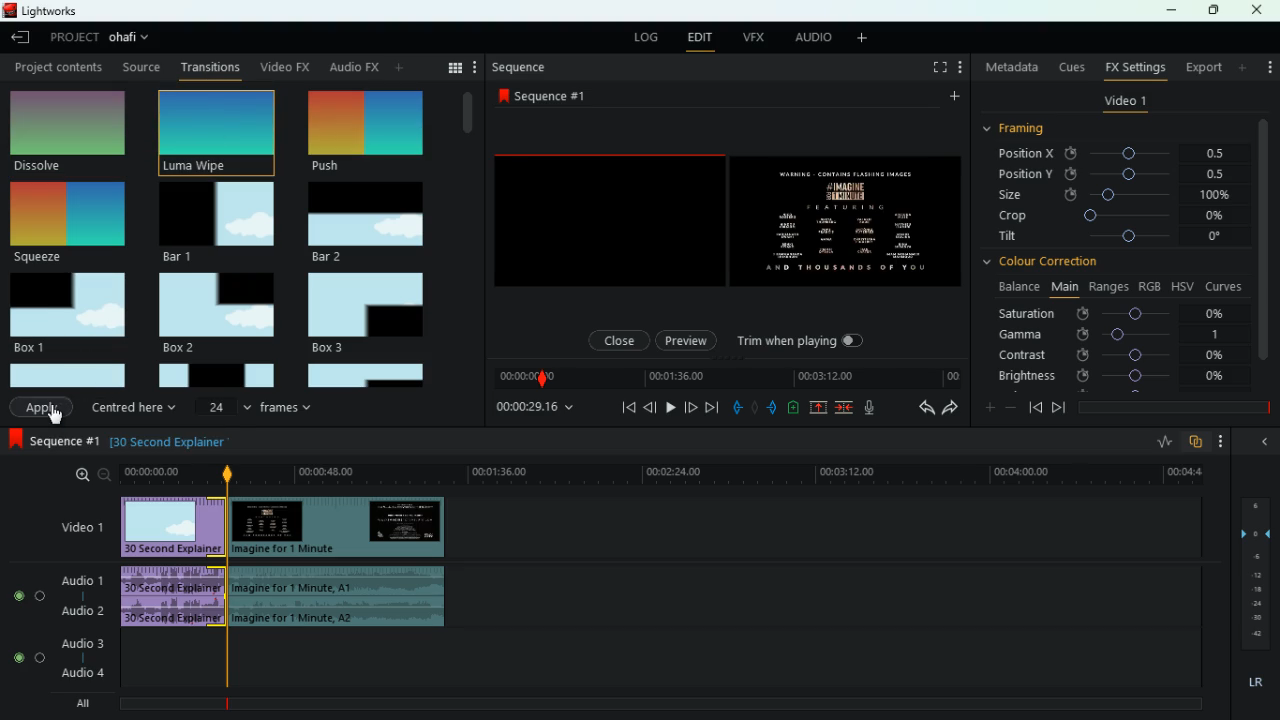  What do you see at coordinates (1150, 285) in the screenshot?
I see `rgb` at bounding box center [1150, 285].